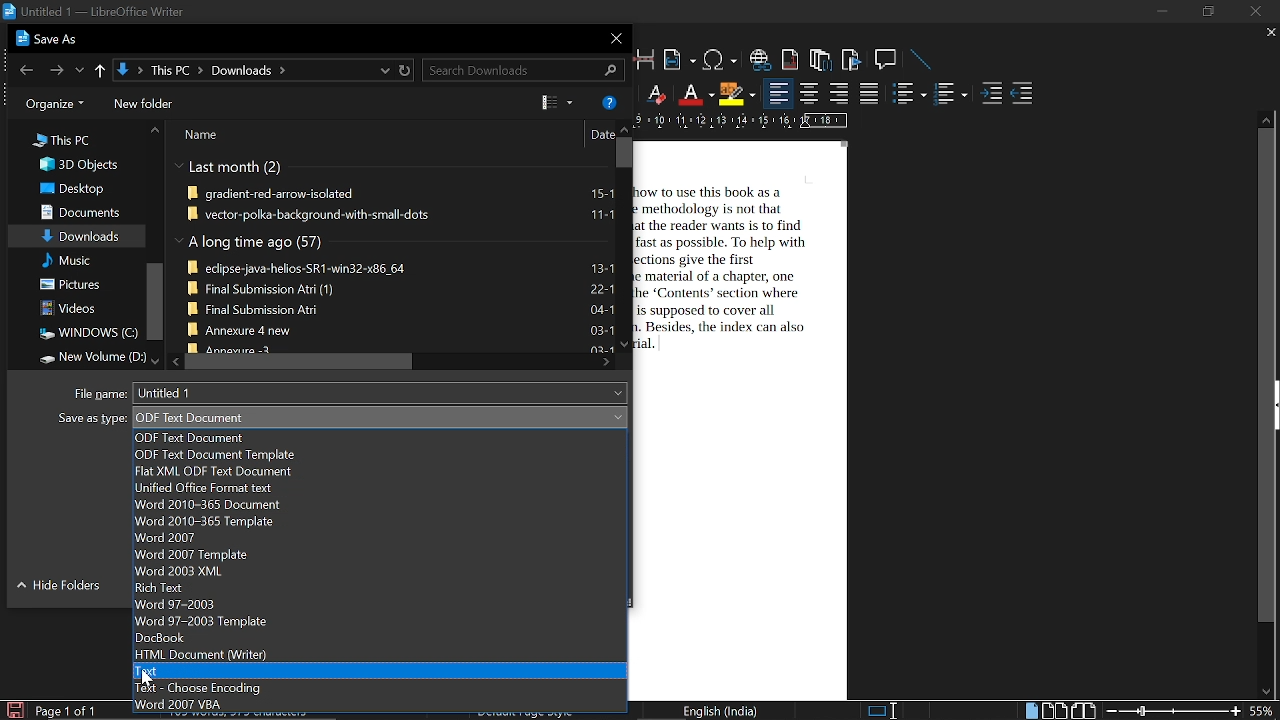 Image resolution: width=1280 pixels, height=720 pixels. What do you see at coordinates (991, 94) in the screenshot?
I see `increase indent` at bounding box center [991, 94].